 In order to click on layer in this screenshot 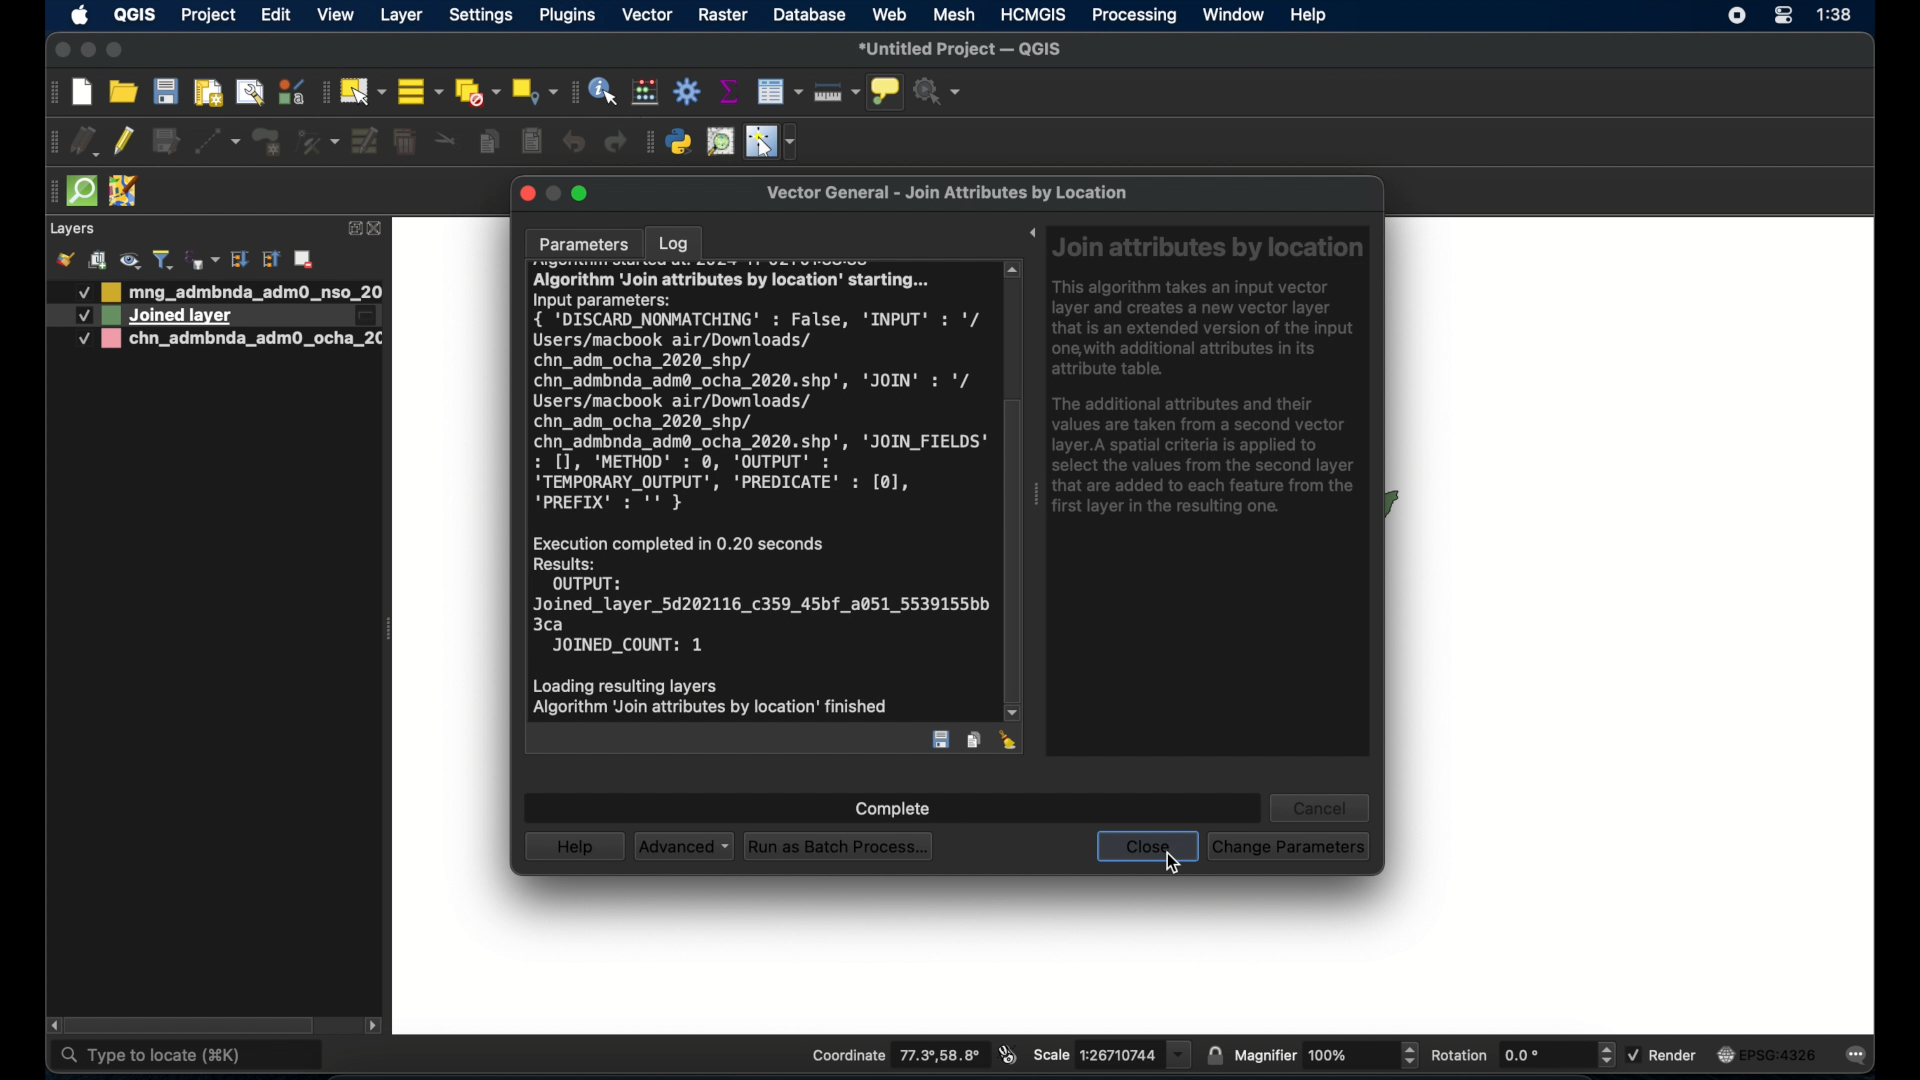, I will do `click(402, 16)`.